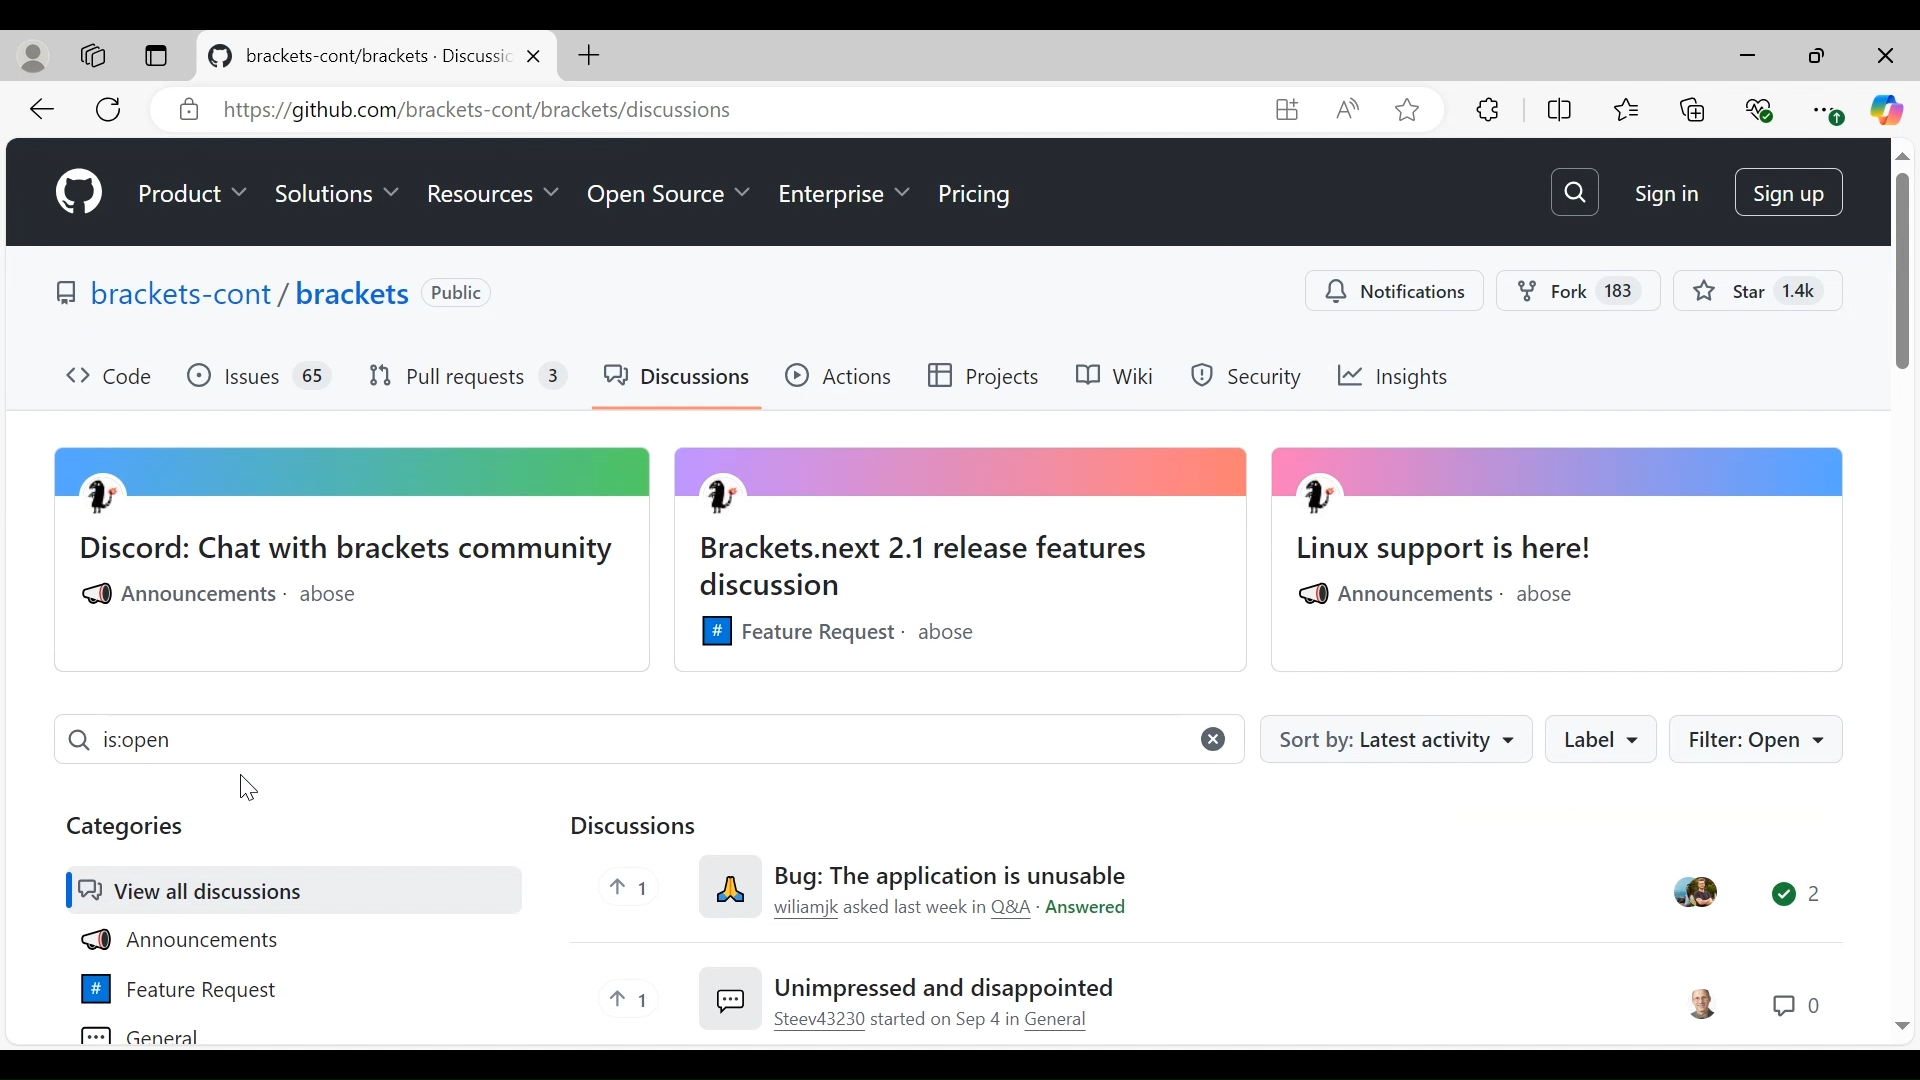 This screenshot has width=1920, height=1080. Describe the element at coordinates (977, 197) in the screenshot. I see `Pricing` at that location.